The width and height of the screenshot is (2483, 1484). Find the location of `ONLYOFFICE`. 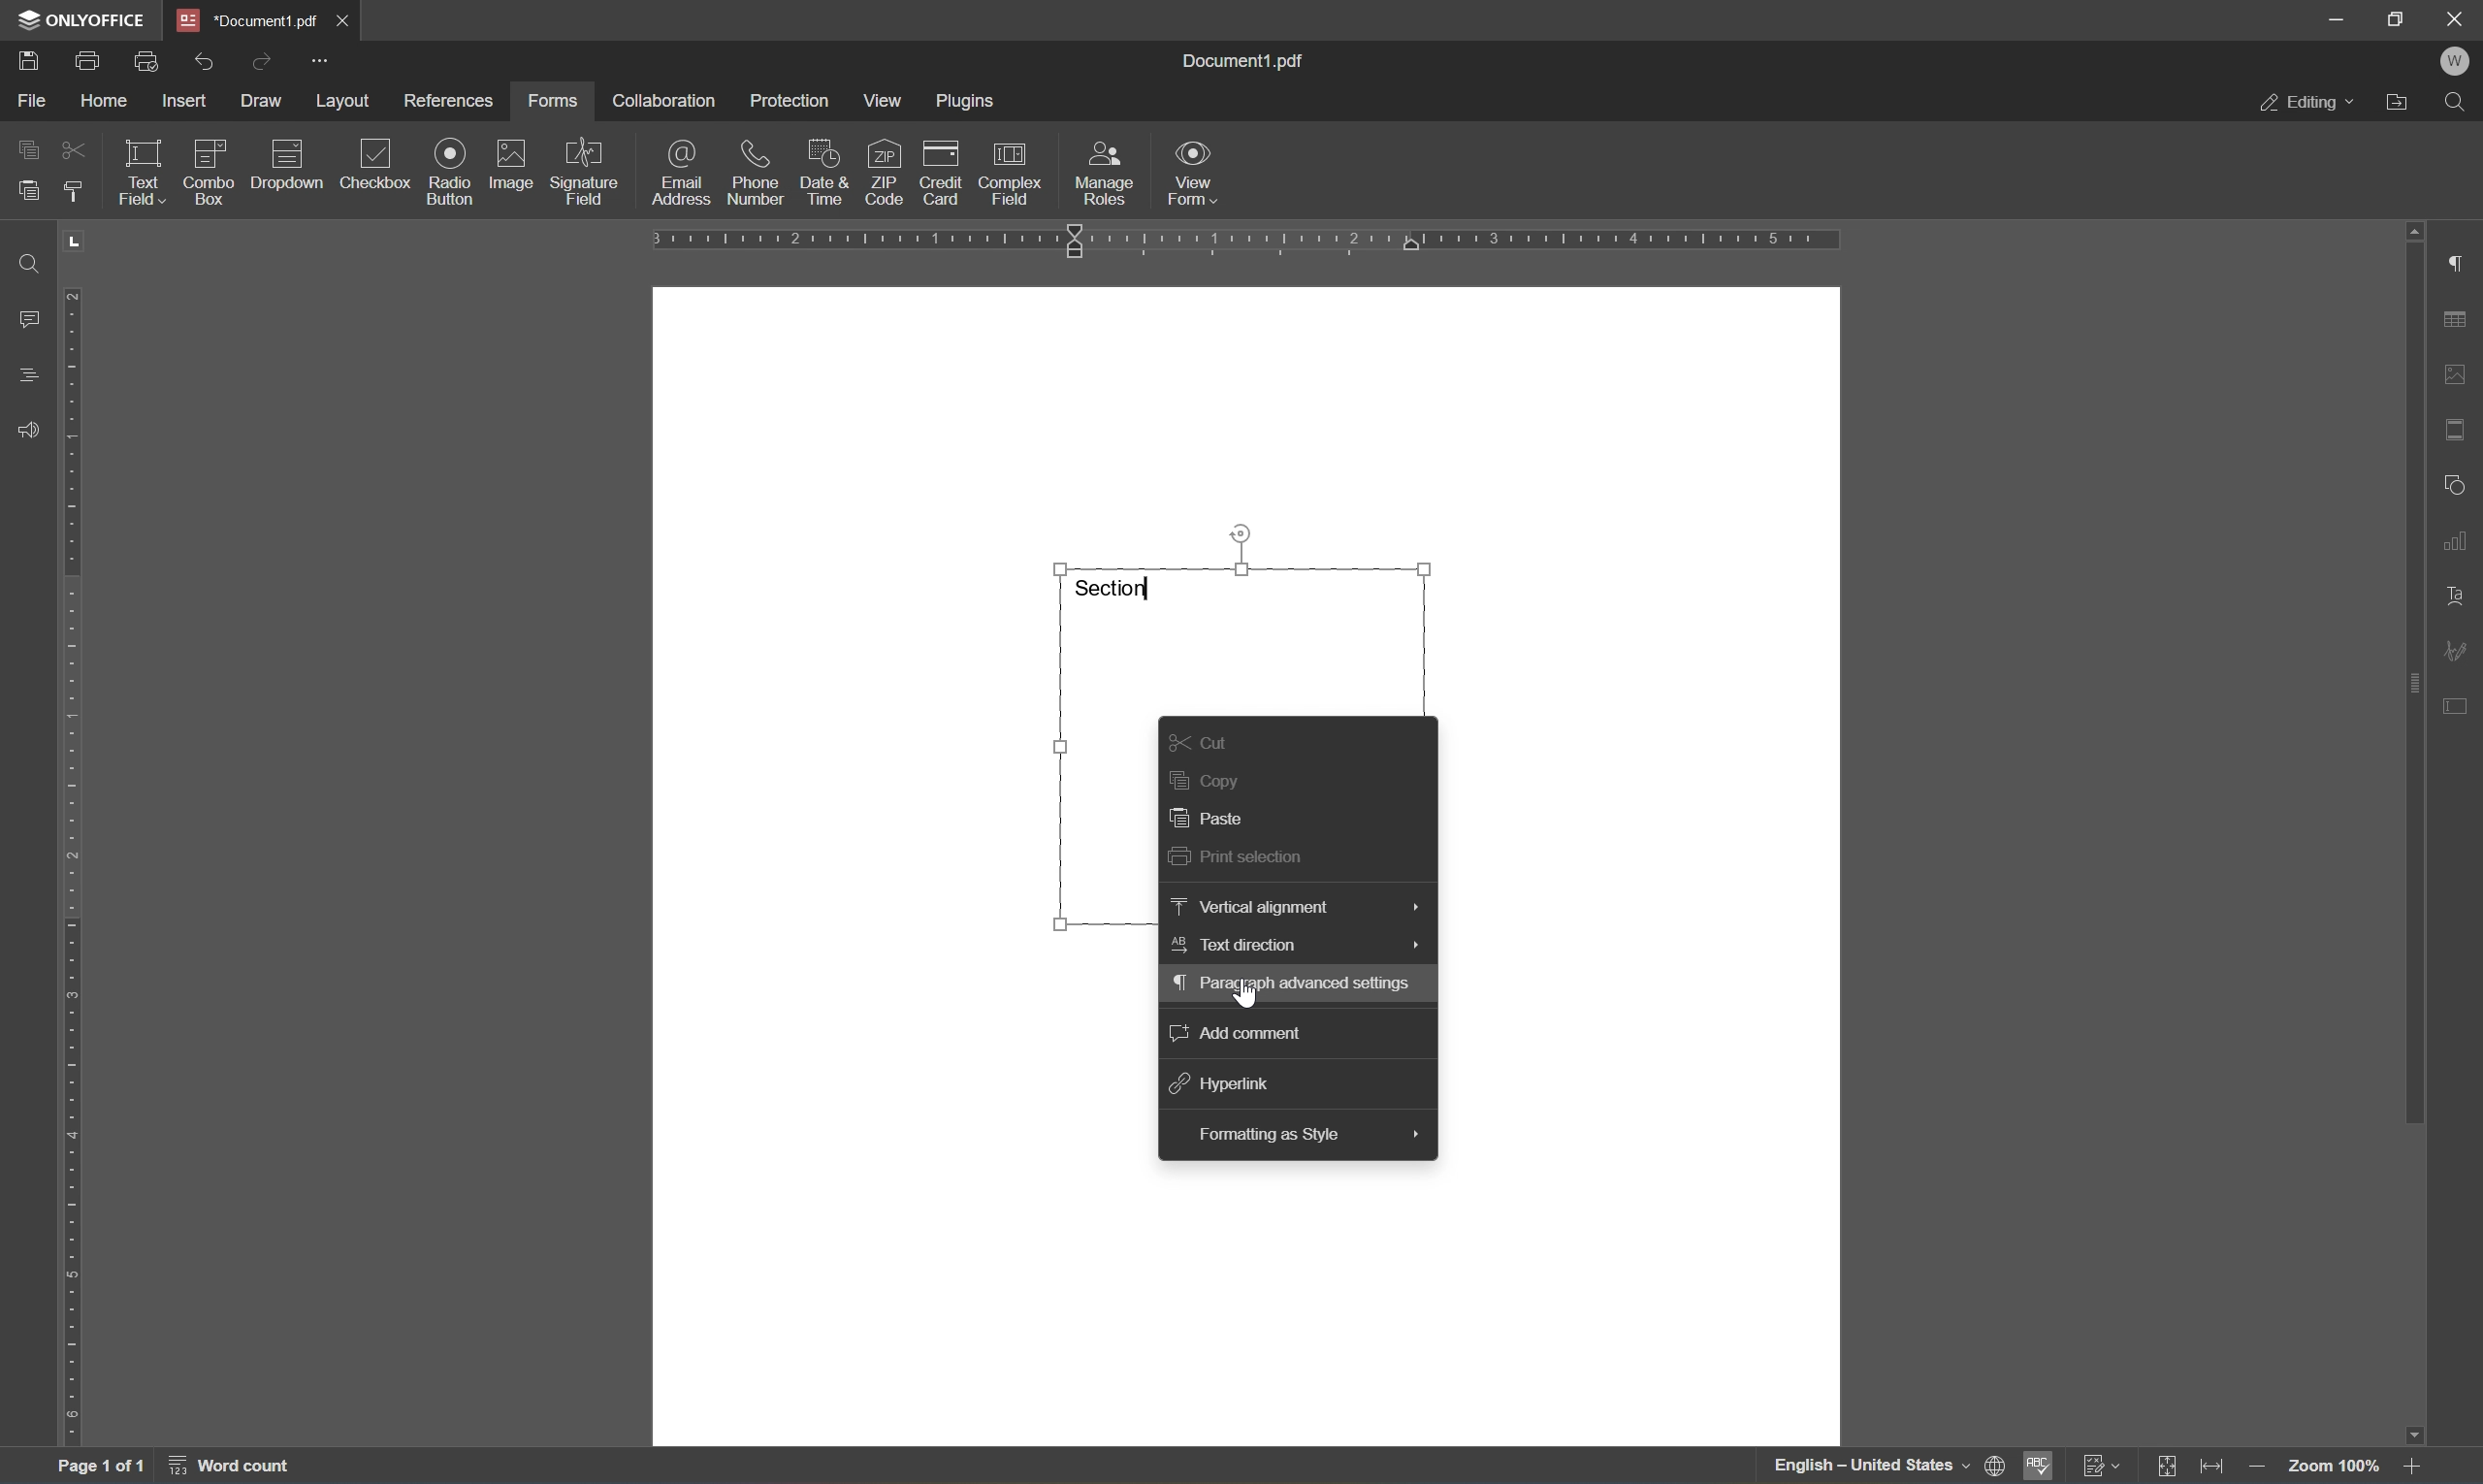

ONLYOFFICE is located at coordinates (90, 19).